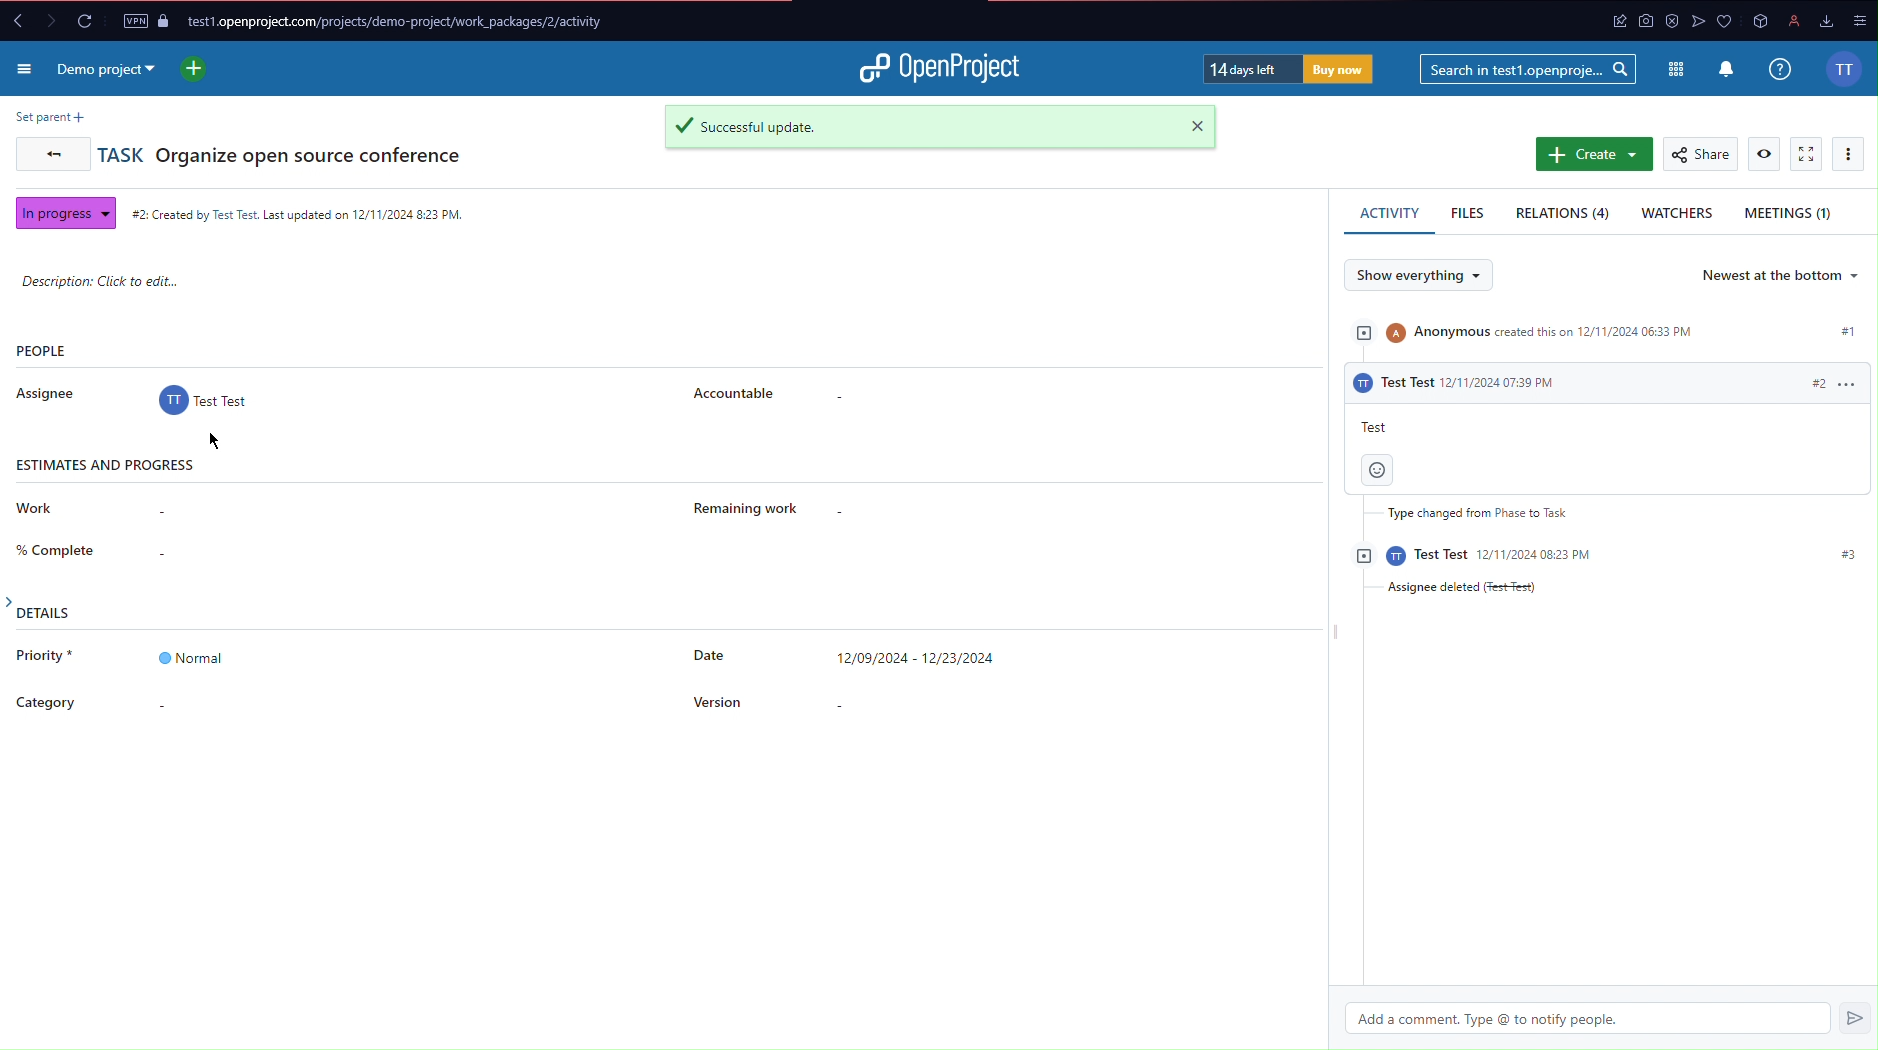 The width and height of the screenshot is (1878, 1050). Describe the element at coordinates (743, 506) in the screenshot. I see `Remaining Work` at that location.